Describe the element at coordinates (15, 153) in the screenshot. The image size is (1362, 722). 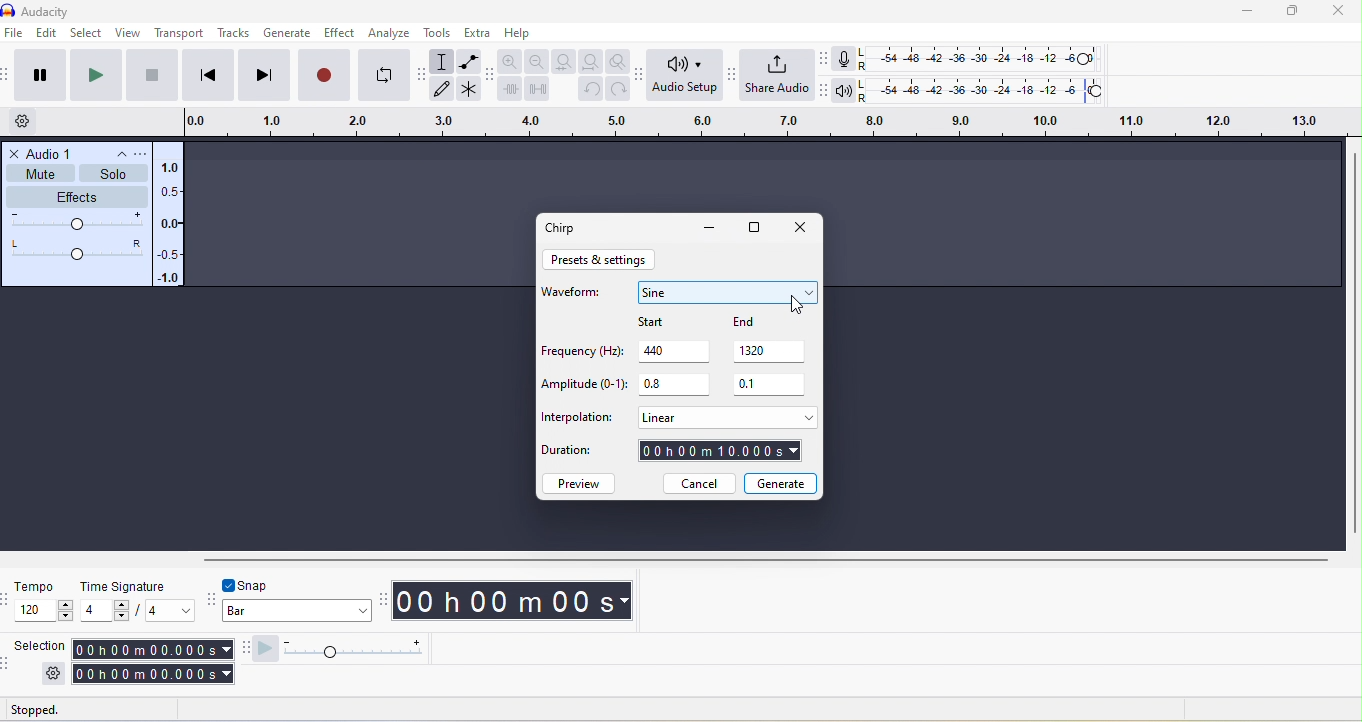
I see `close` at that location.